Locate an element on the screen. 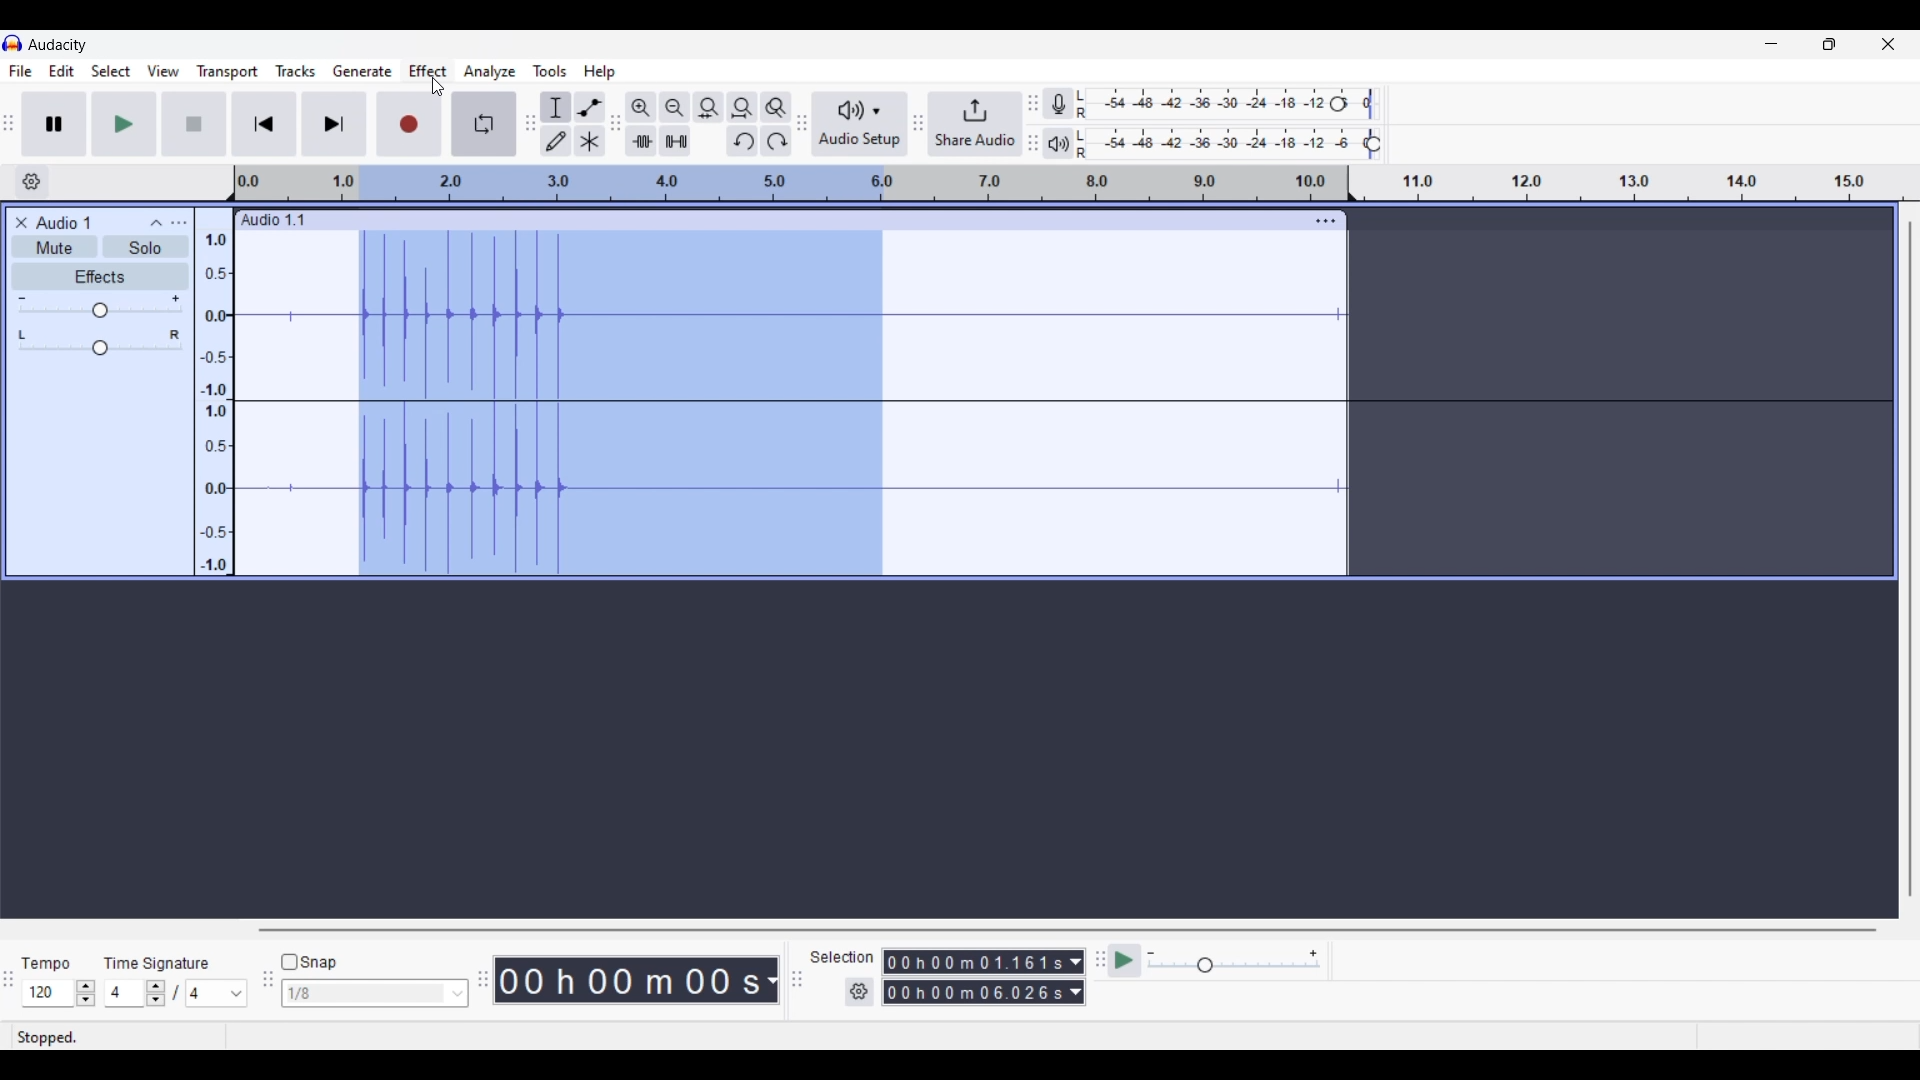  Zoom in is located at coordinates (640, 106).